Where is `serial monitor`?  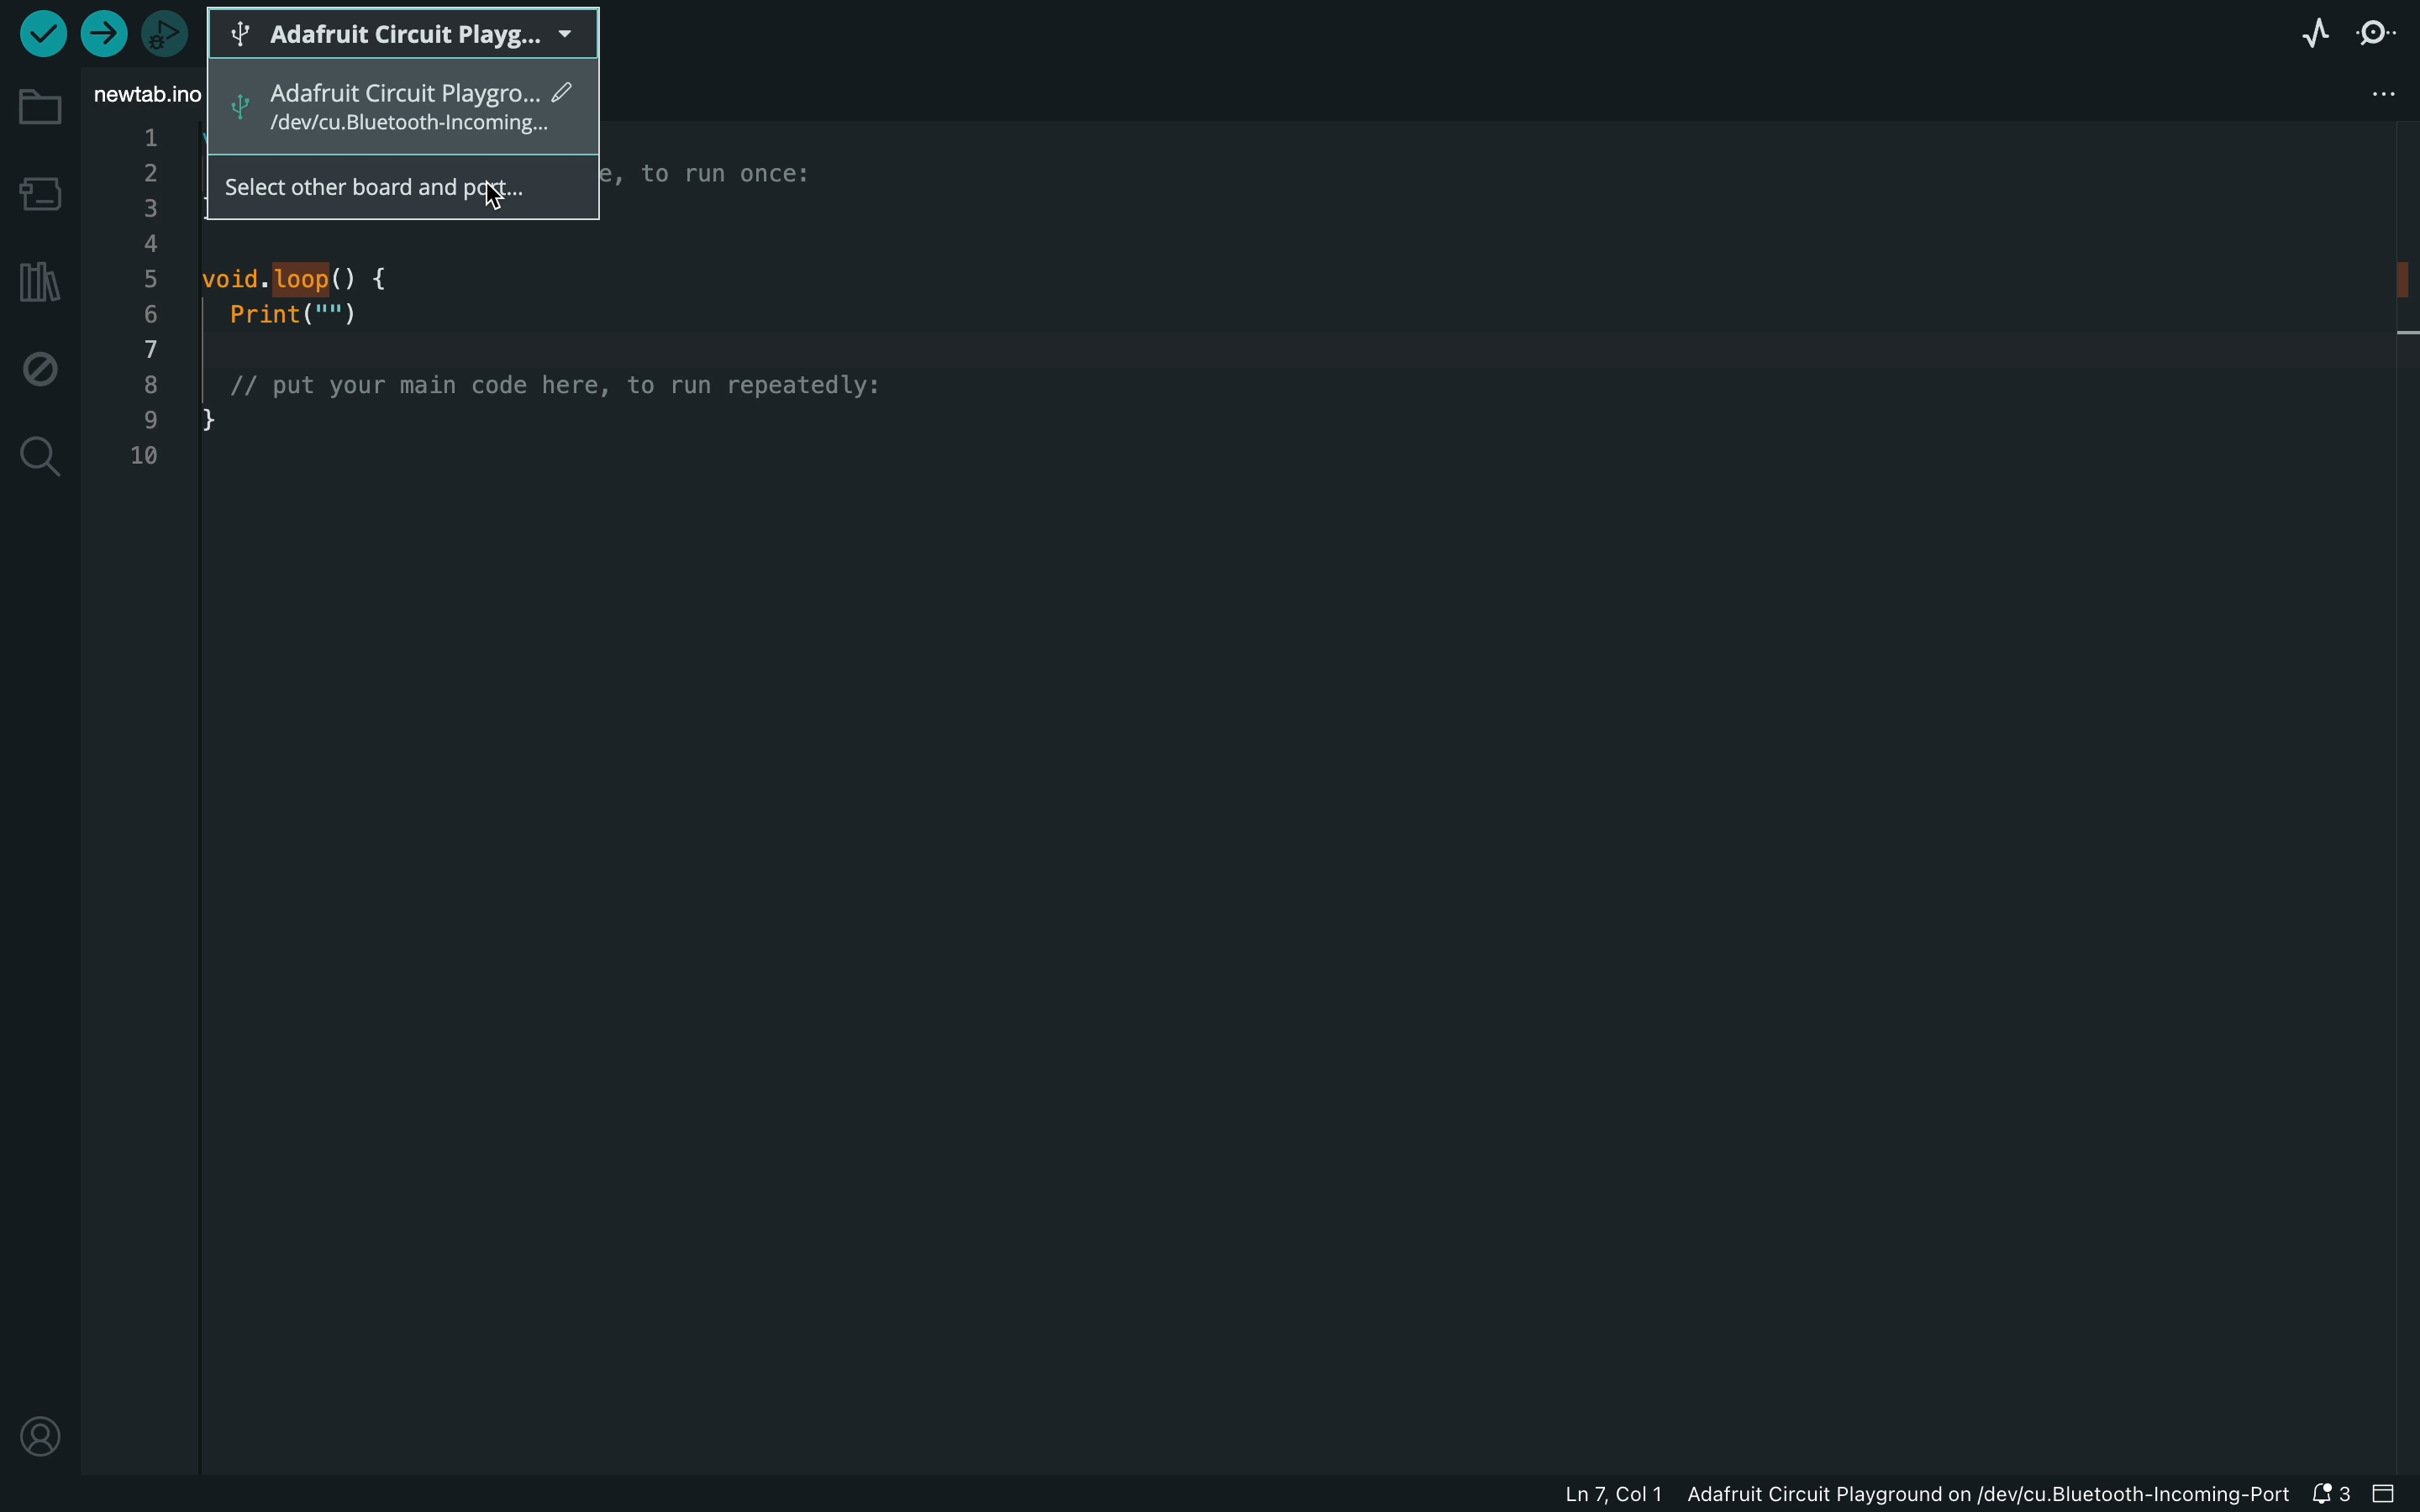 serial monitor is located at coordinates (2385, 37).